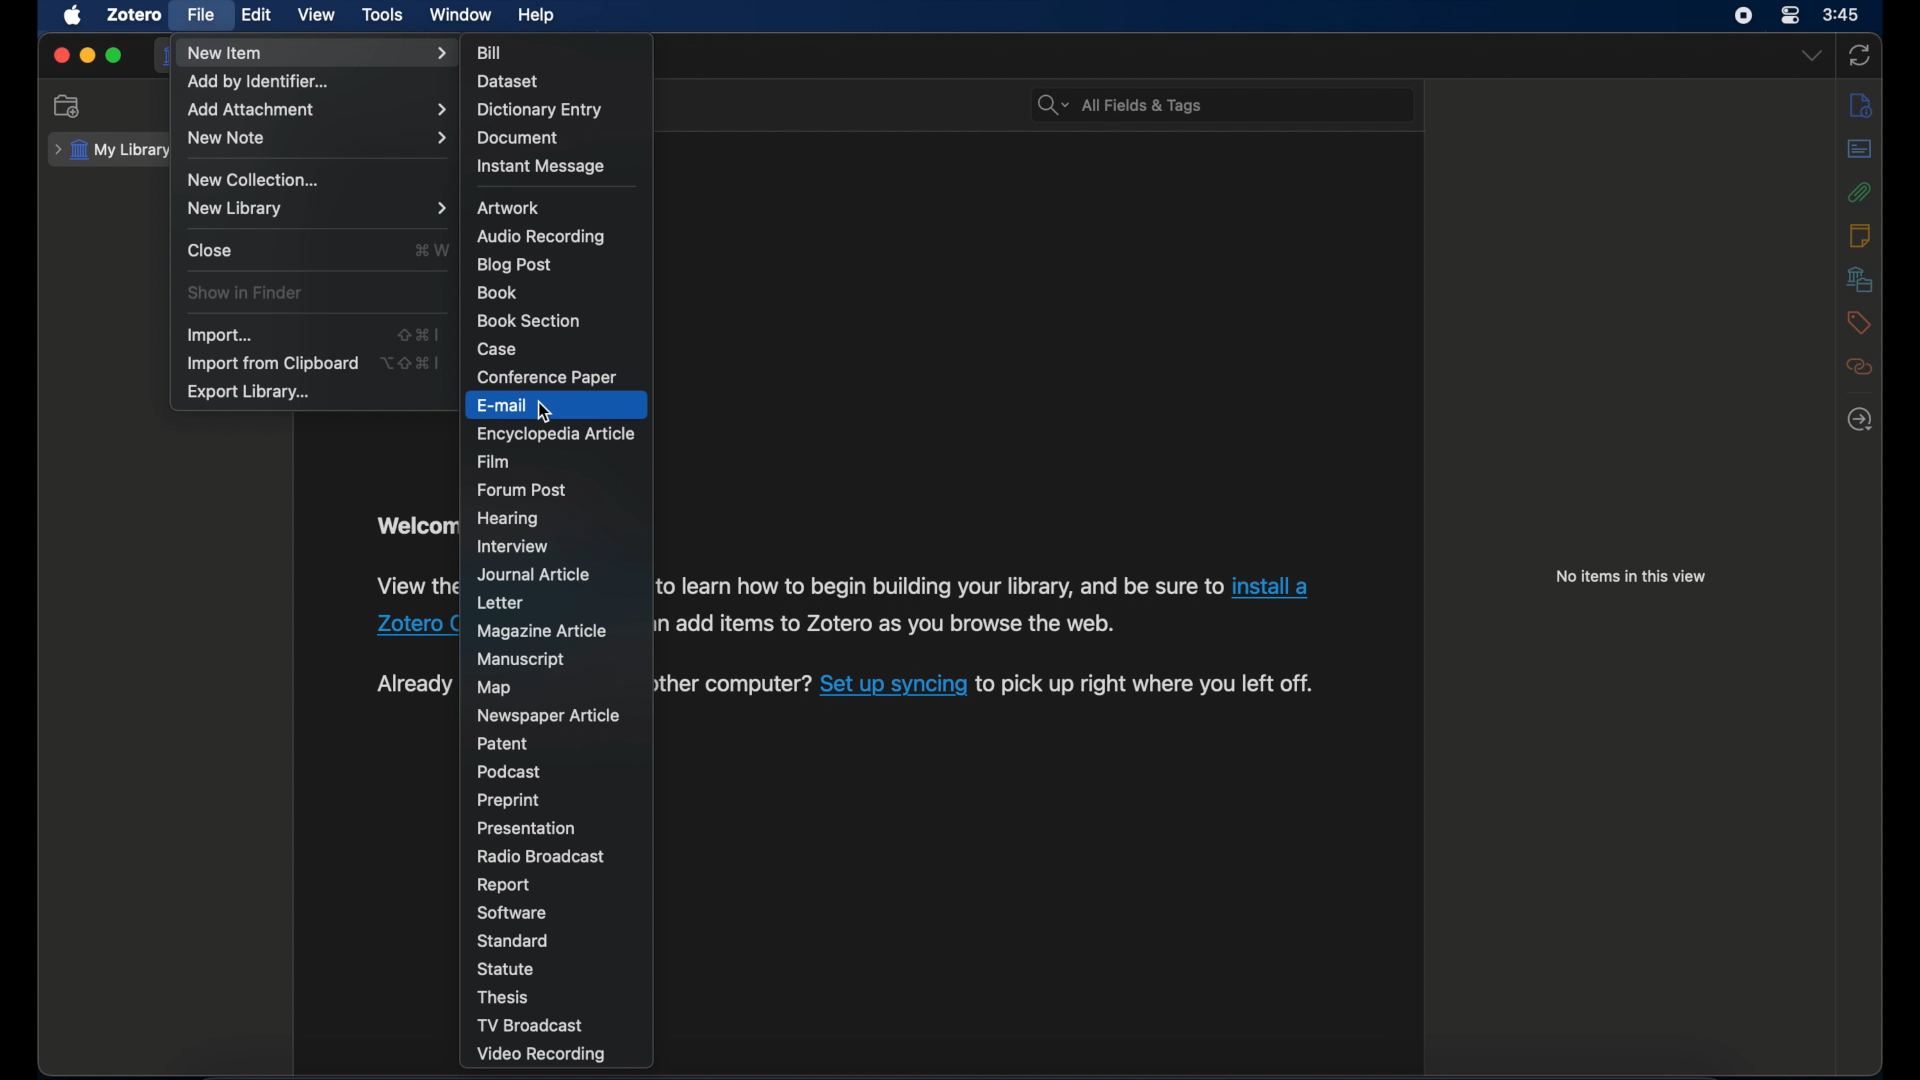  I want to click on interview, so click(515, 548).